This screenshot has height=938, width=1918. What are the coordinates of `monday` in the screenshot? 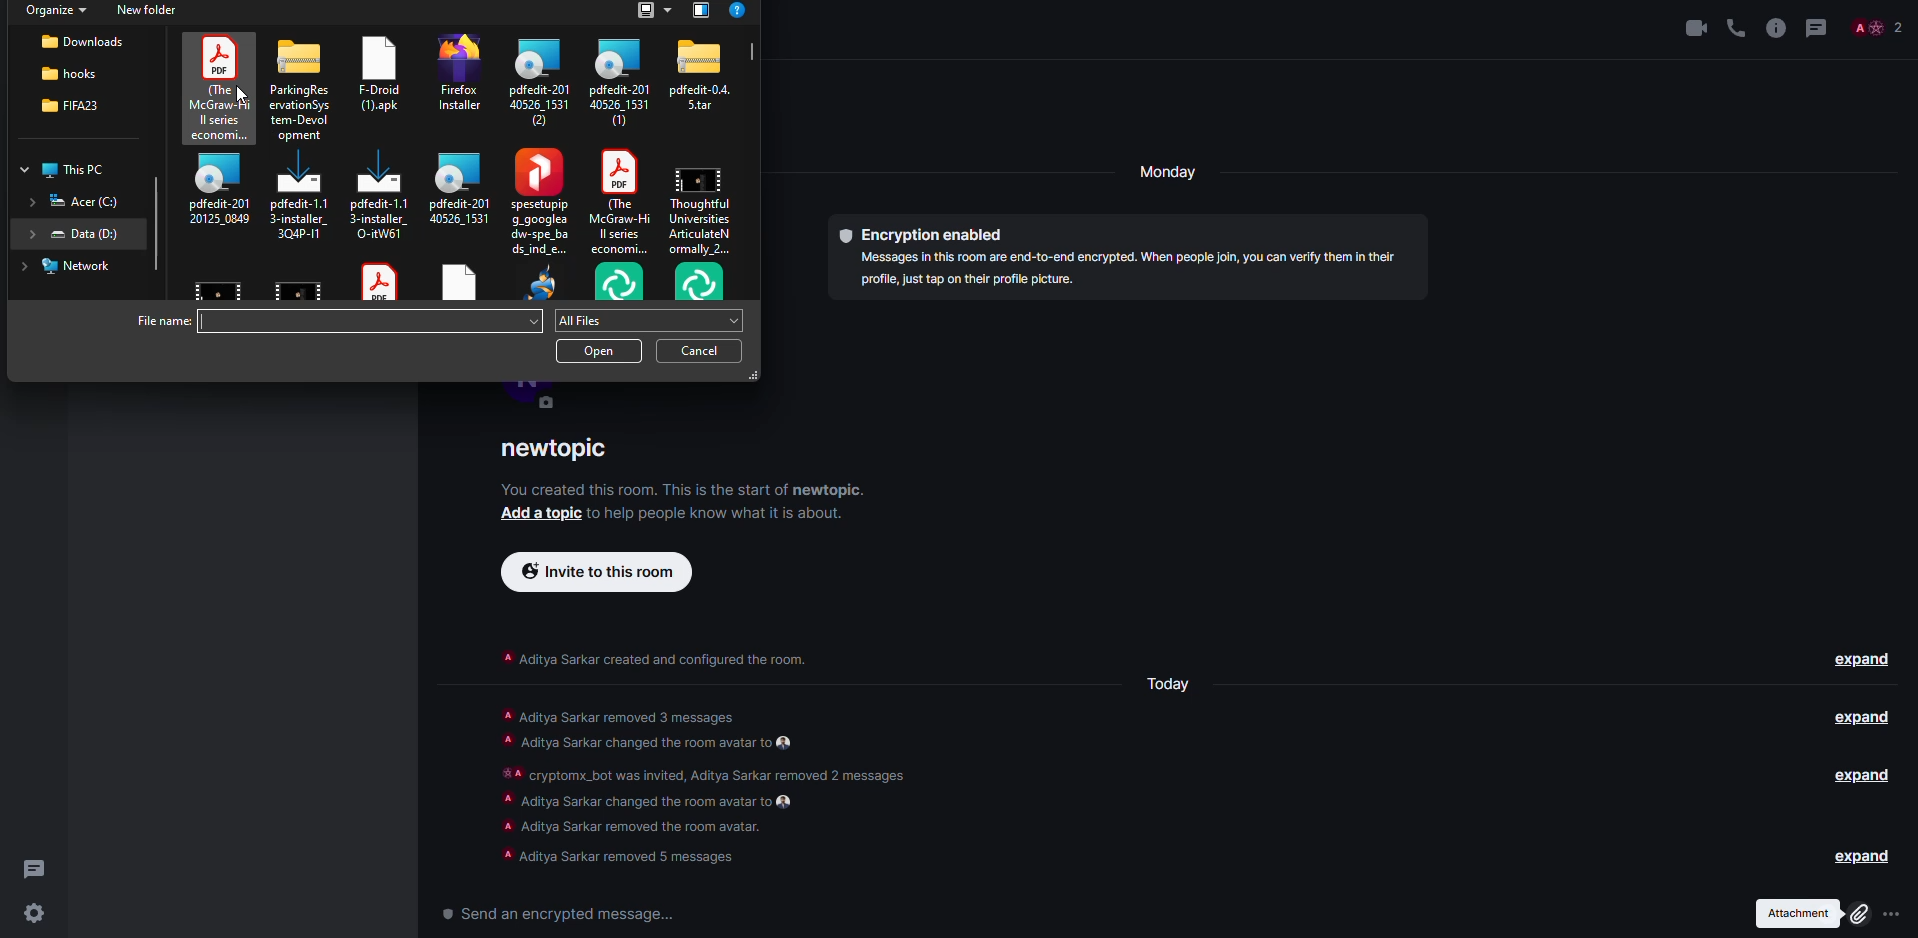 It's located at (1163, 168).